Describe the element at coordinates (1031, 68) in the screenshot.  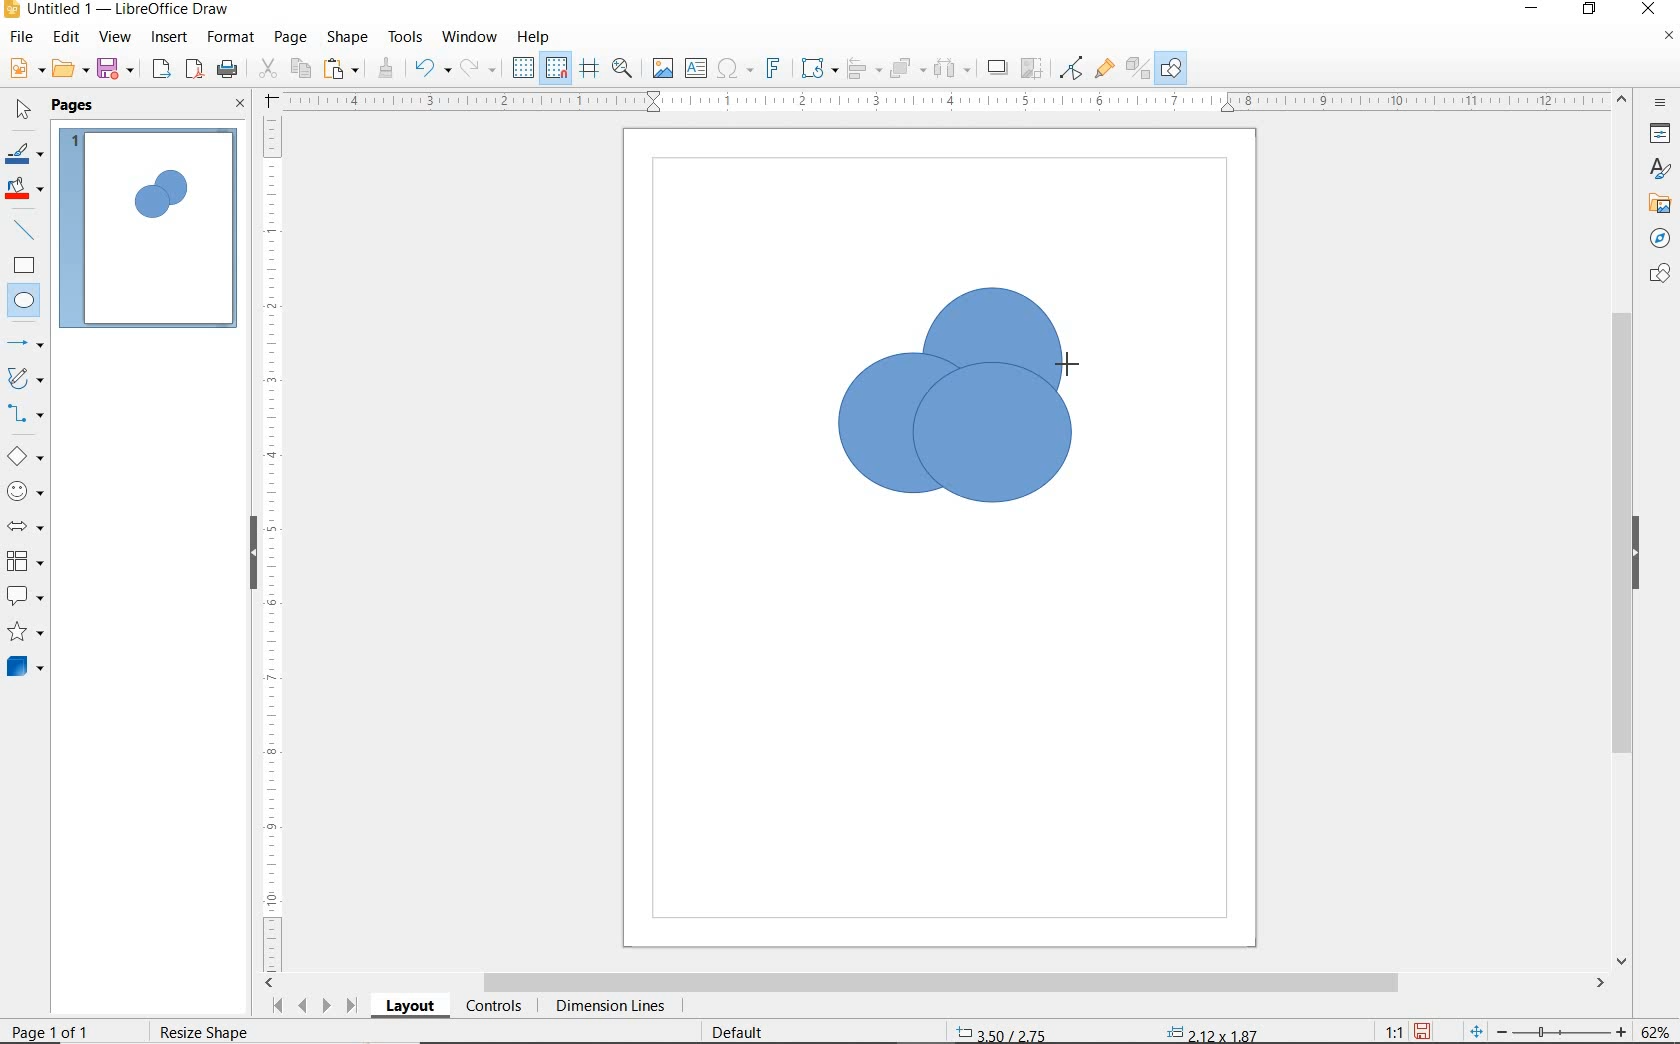
I see `CROP IMAGE` at that location.